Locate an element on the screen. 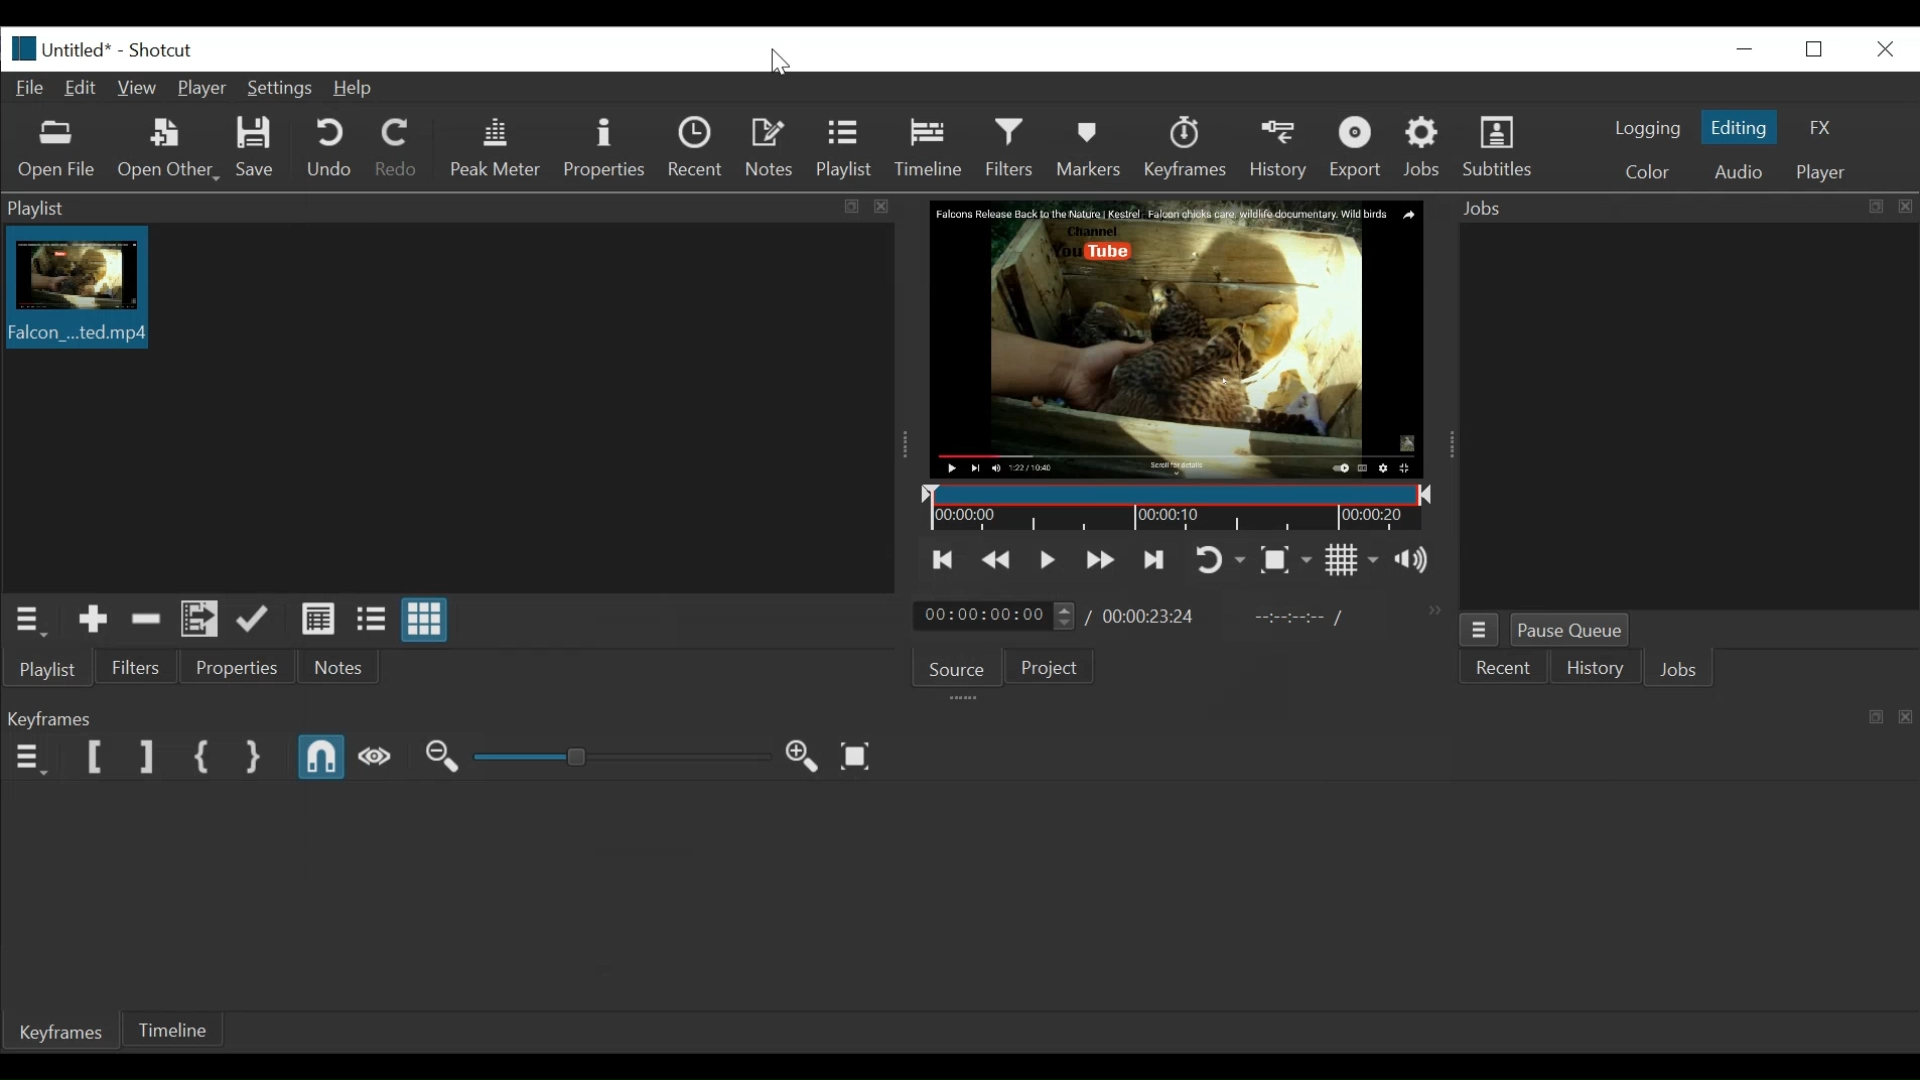  Playlist menu is located at coordinates (26, 619).